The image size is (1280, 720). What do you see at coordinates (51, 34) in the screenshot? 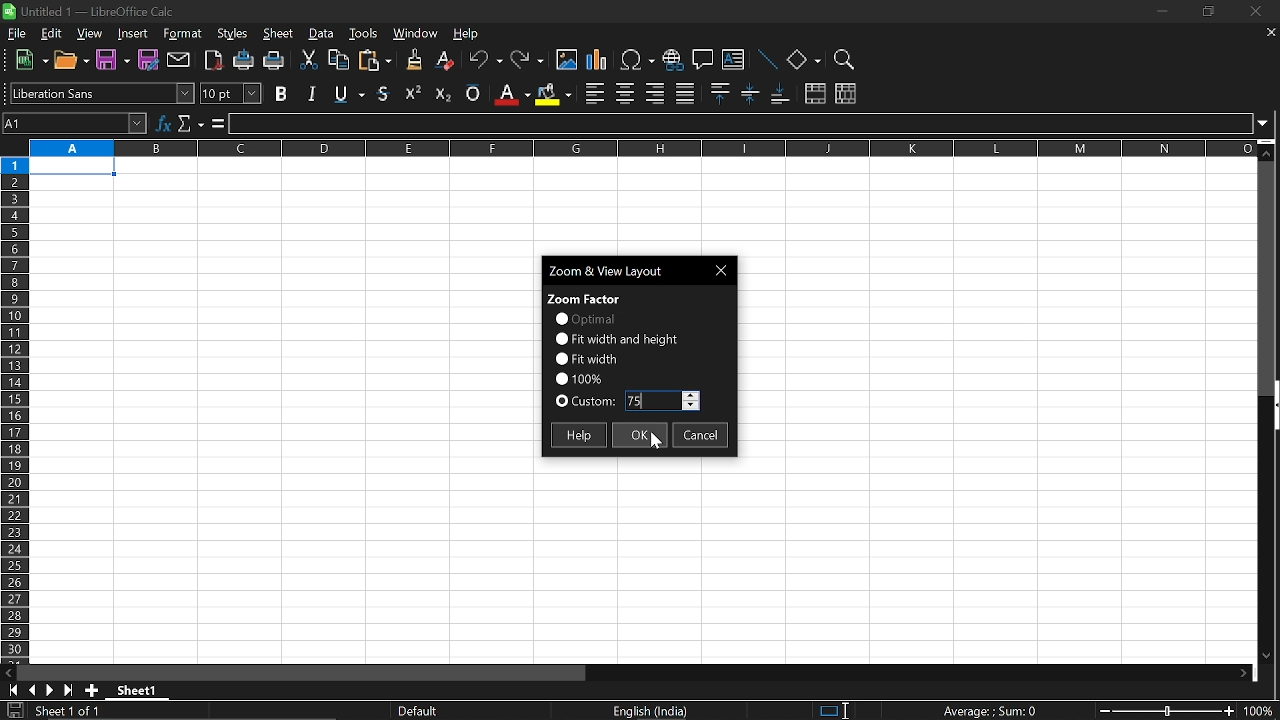
I see `edit` at bounding box center [51, 34].